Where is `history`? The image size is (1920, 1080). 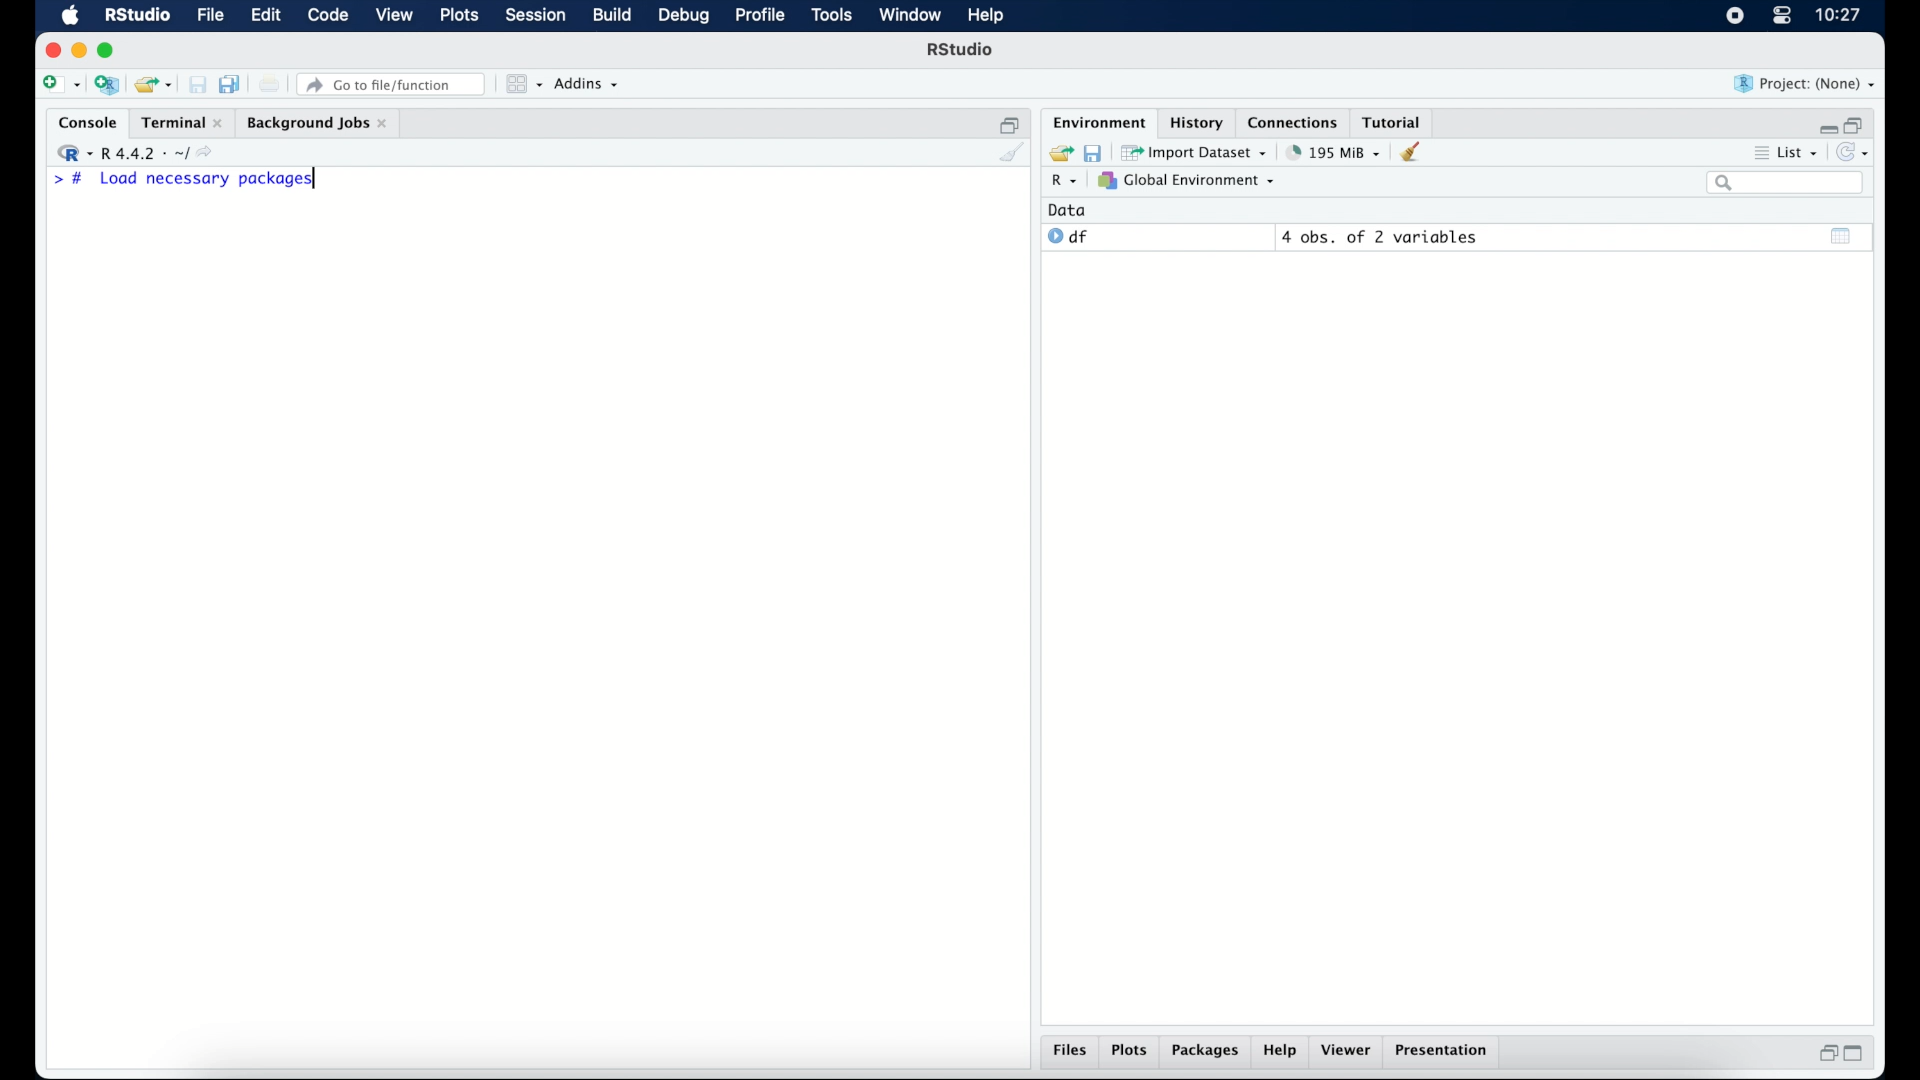
history is located at coordinates (1195, 121).